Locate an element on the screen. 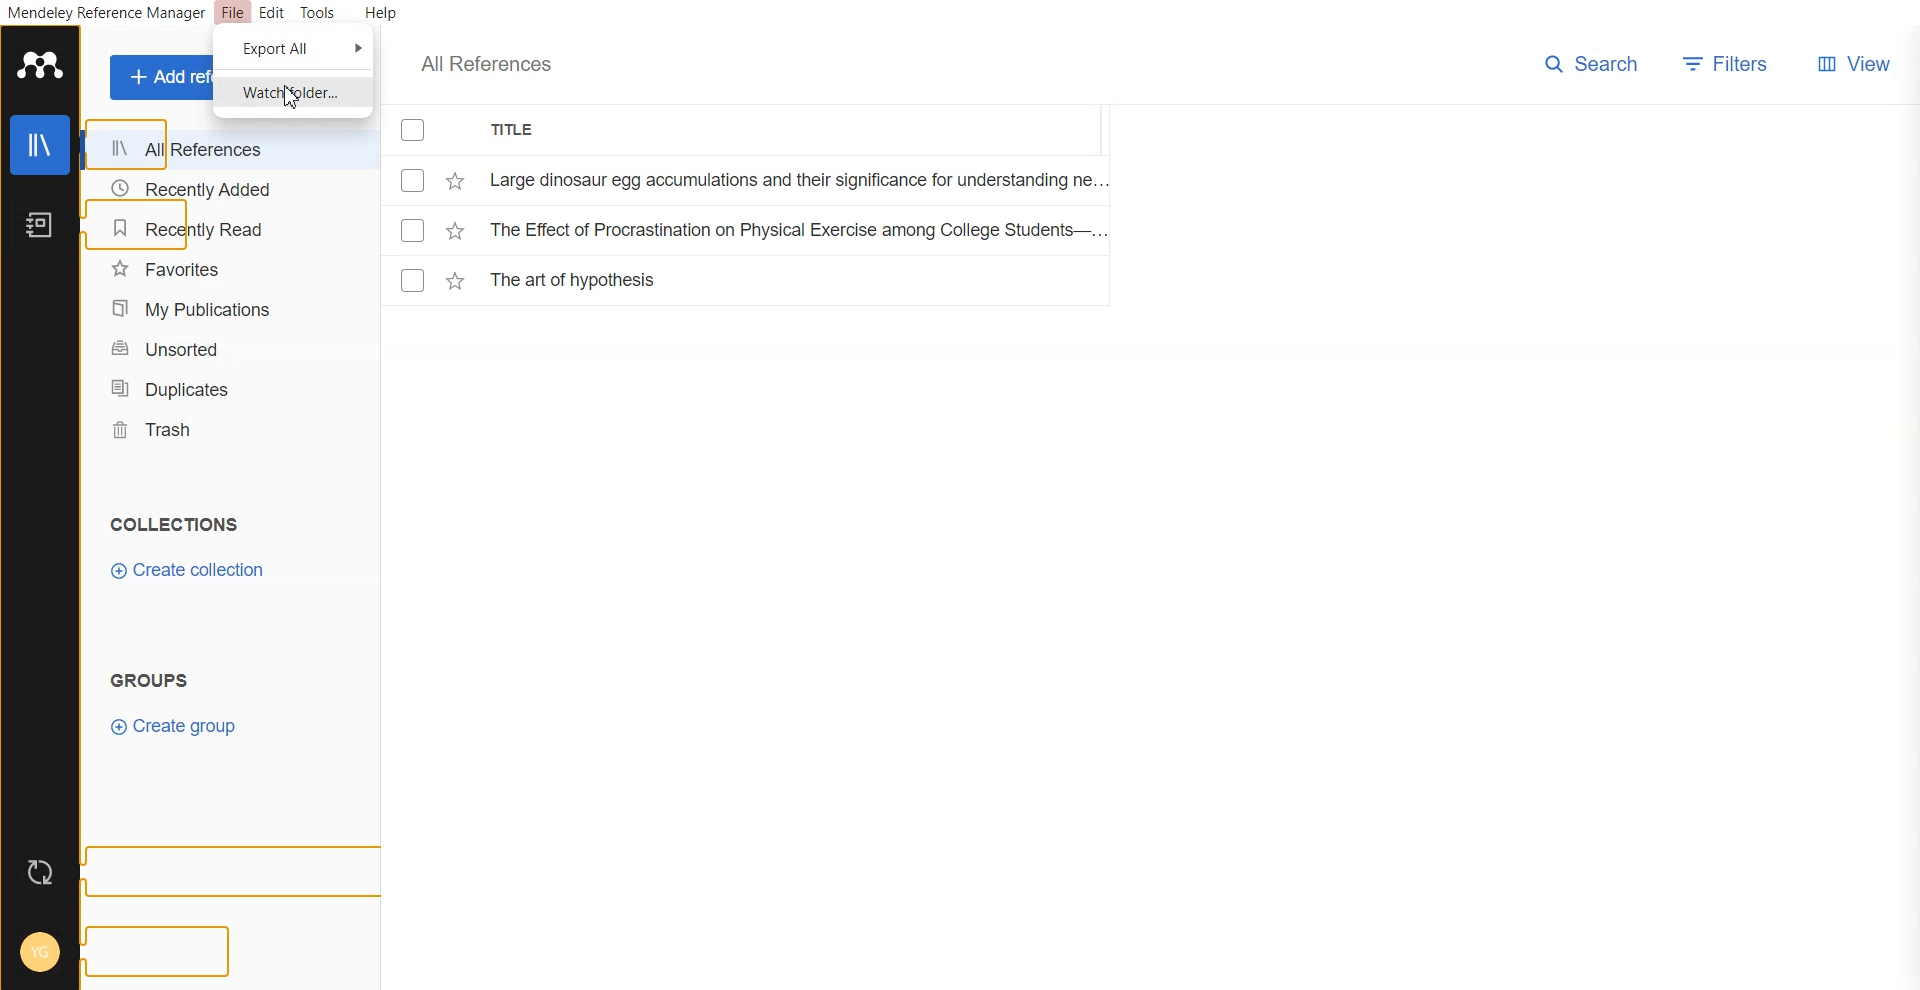  All References is located at coordinates (212, 151).